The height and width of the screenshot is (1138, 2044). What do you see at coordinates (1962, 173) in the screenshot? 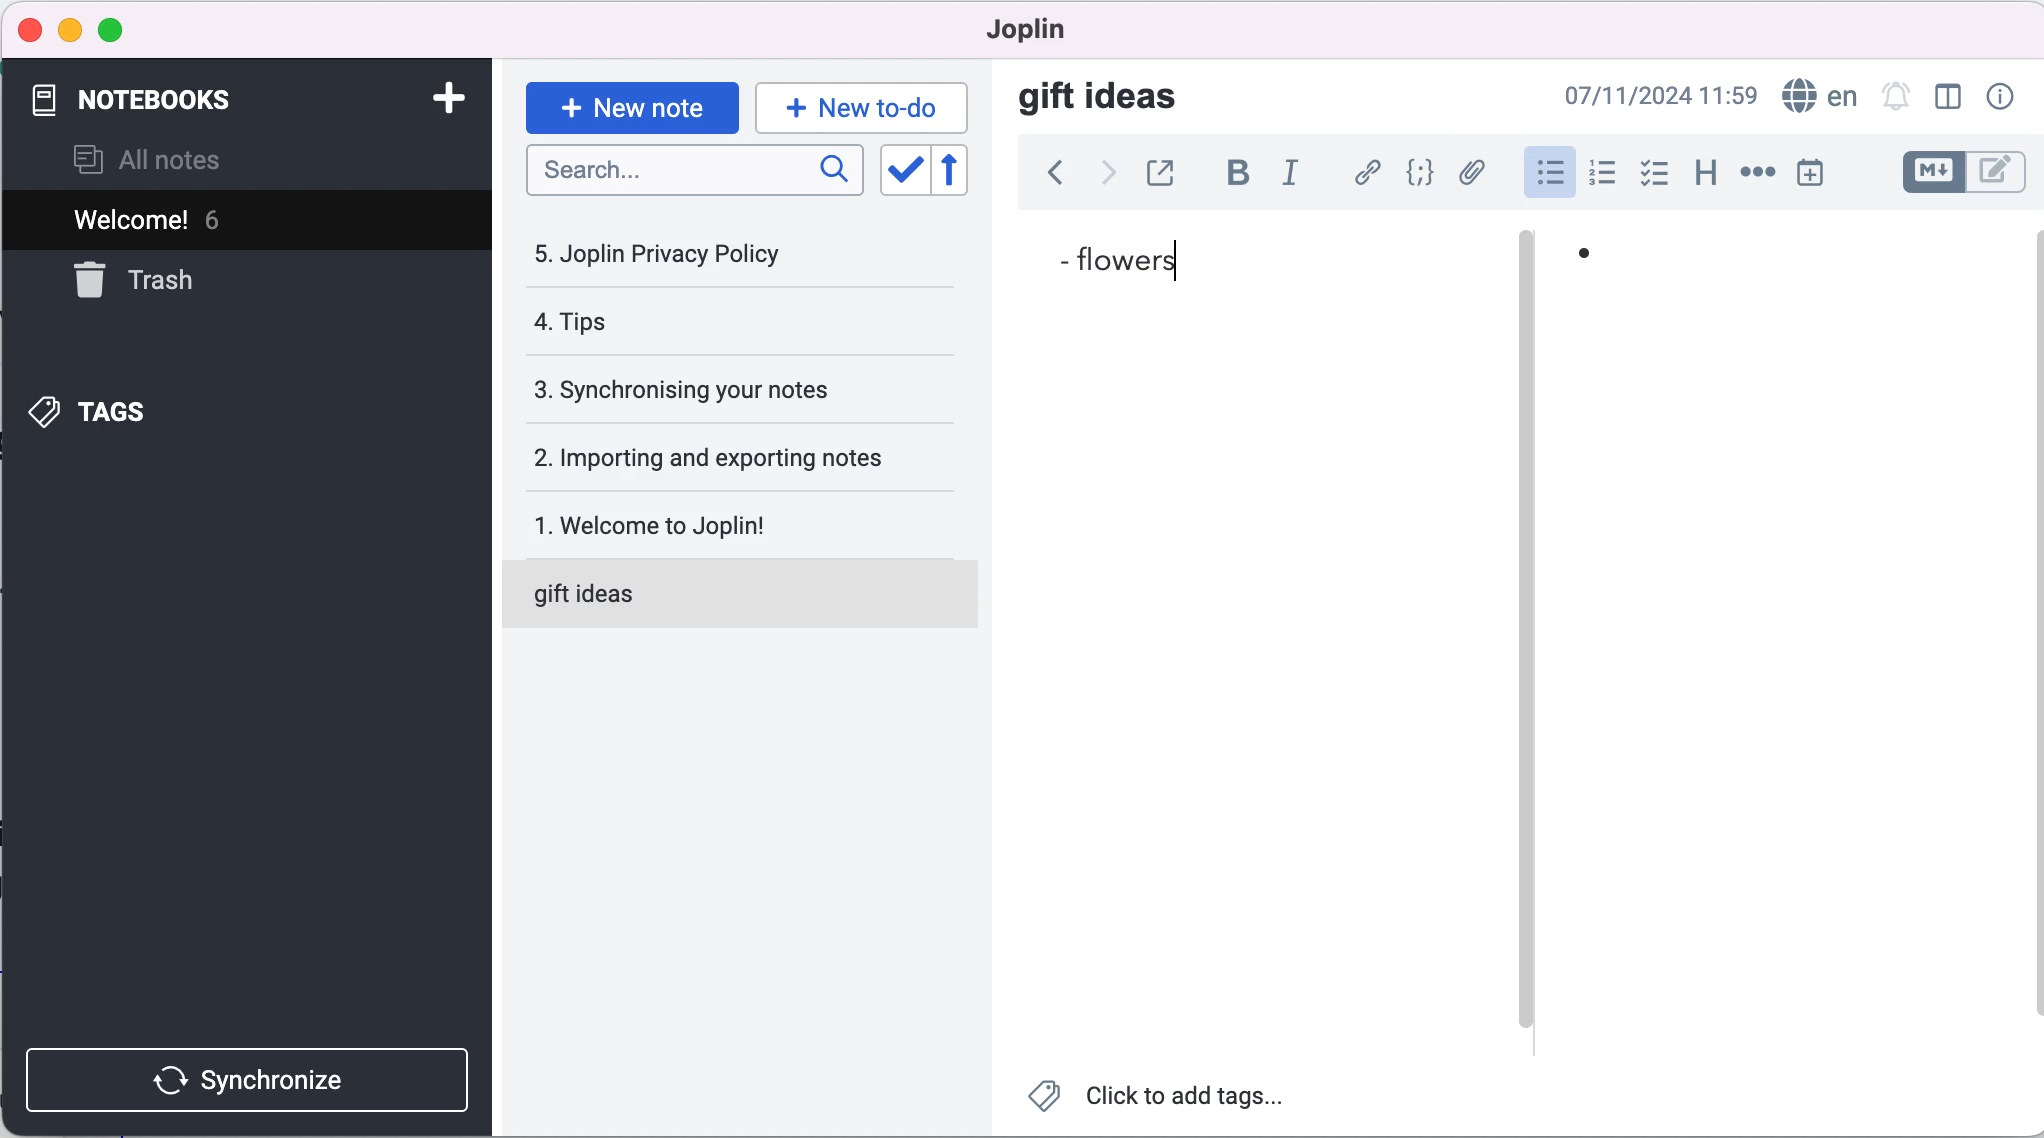
I see `toggle editors` at bounding box center [1962, 173].